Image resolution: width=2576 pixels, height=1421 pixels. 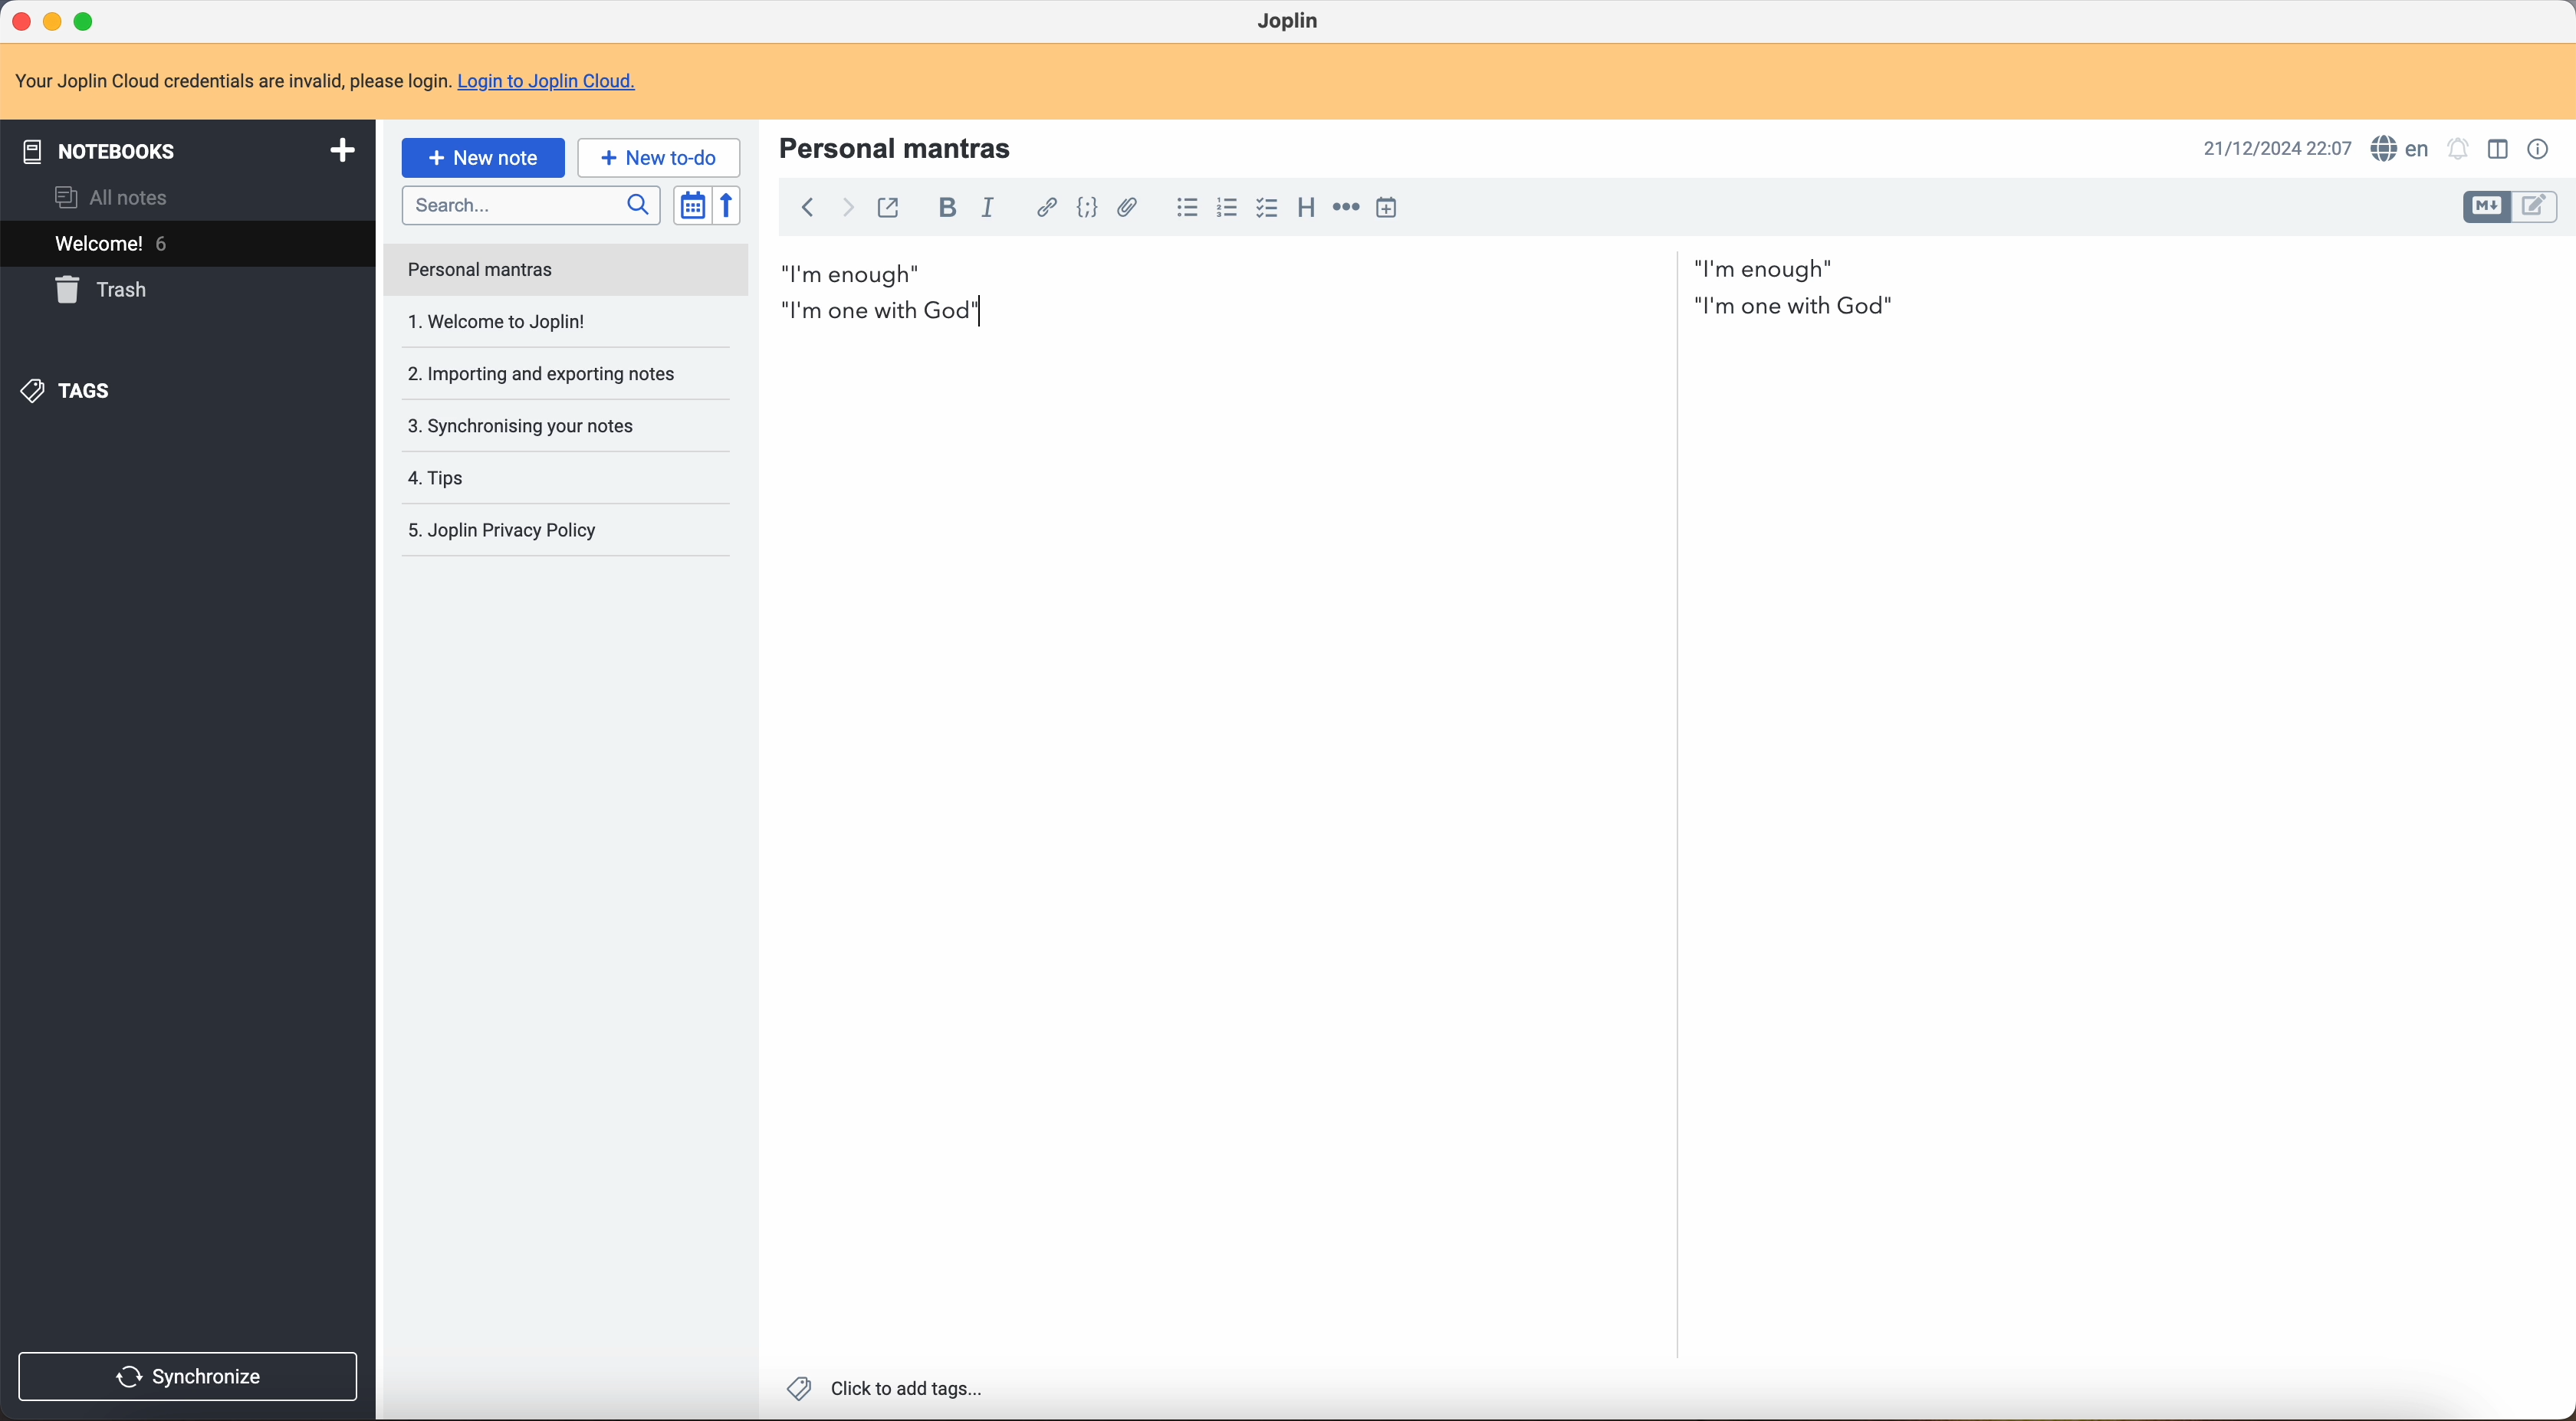 What do you see at coordinates (2536, 208) in the screenshot?
I see `toggle edit layout` at bounding box center [2536, 208].